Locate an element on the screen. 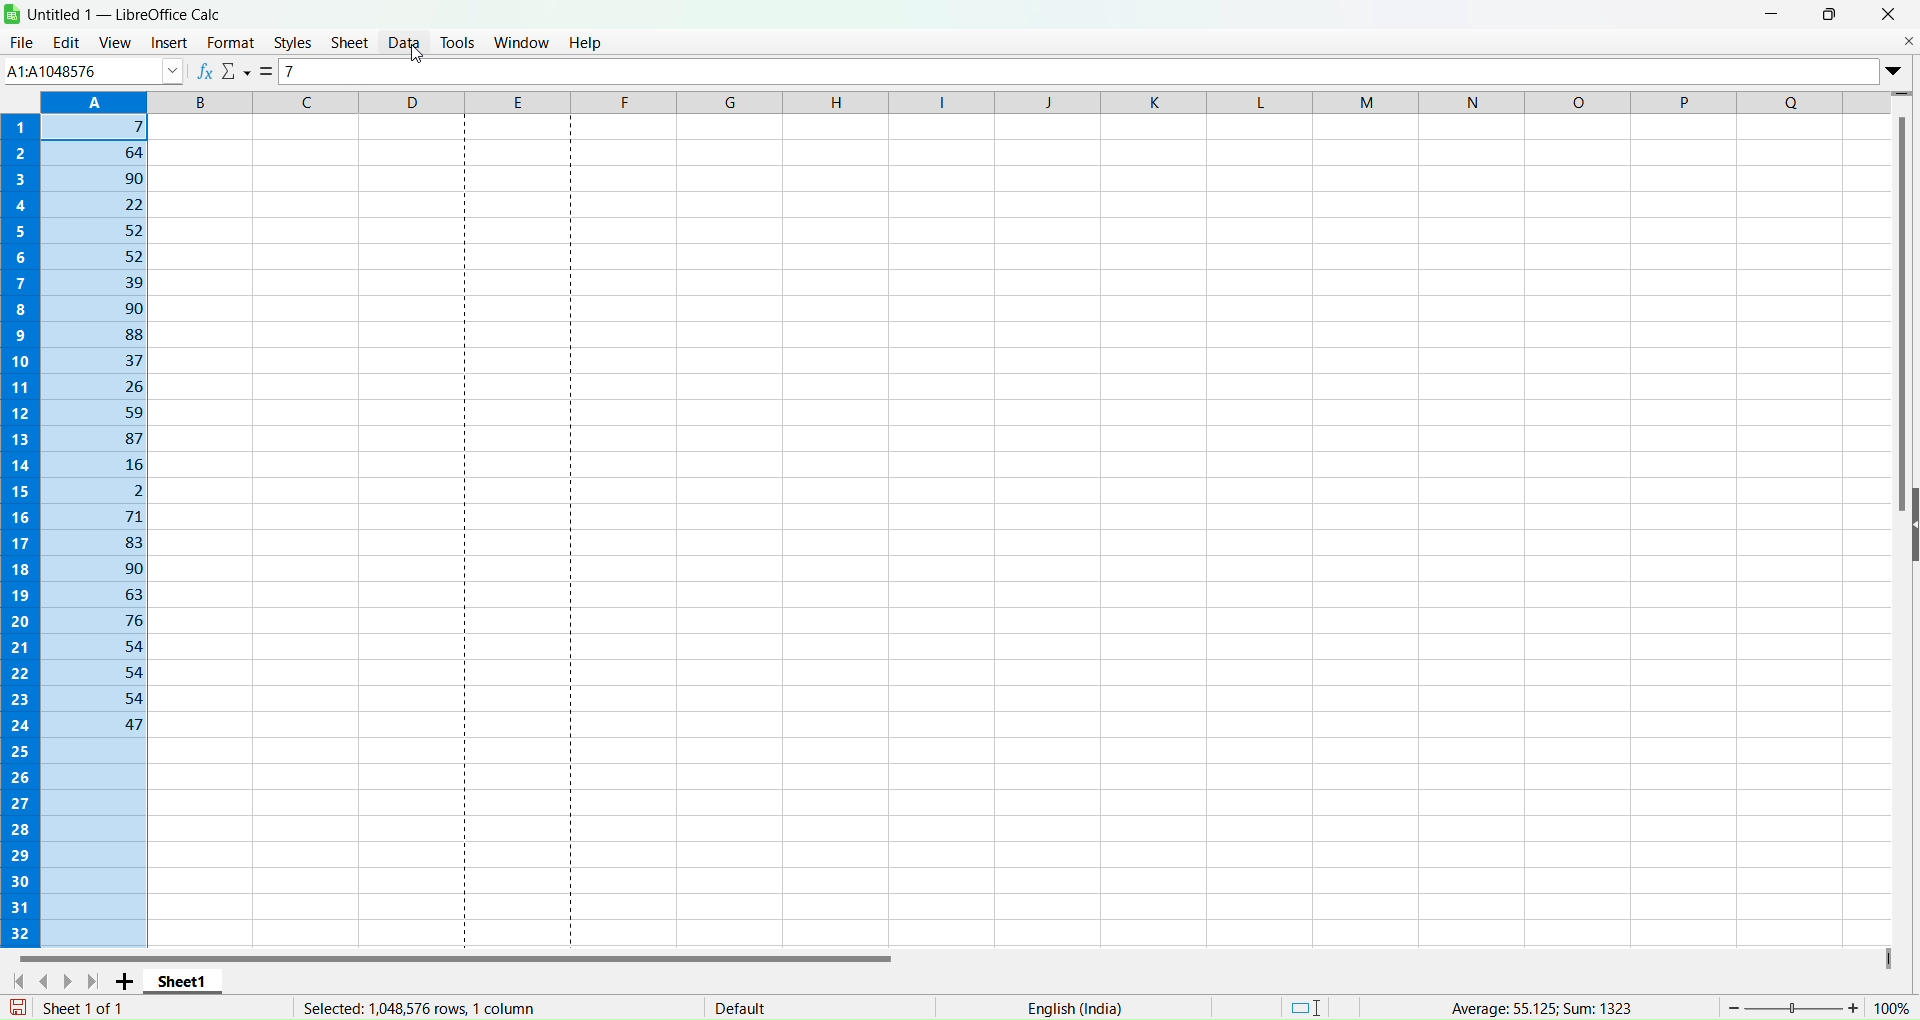  Window is located at coordinates (522, 40).